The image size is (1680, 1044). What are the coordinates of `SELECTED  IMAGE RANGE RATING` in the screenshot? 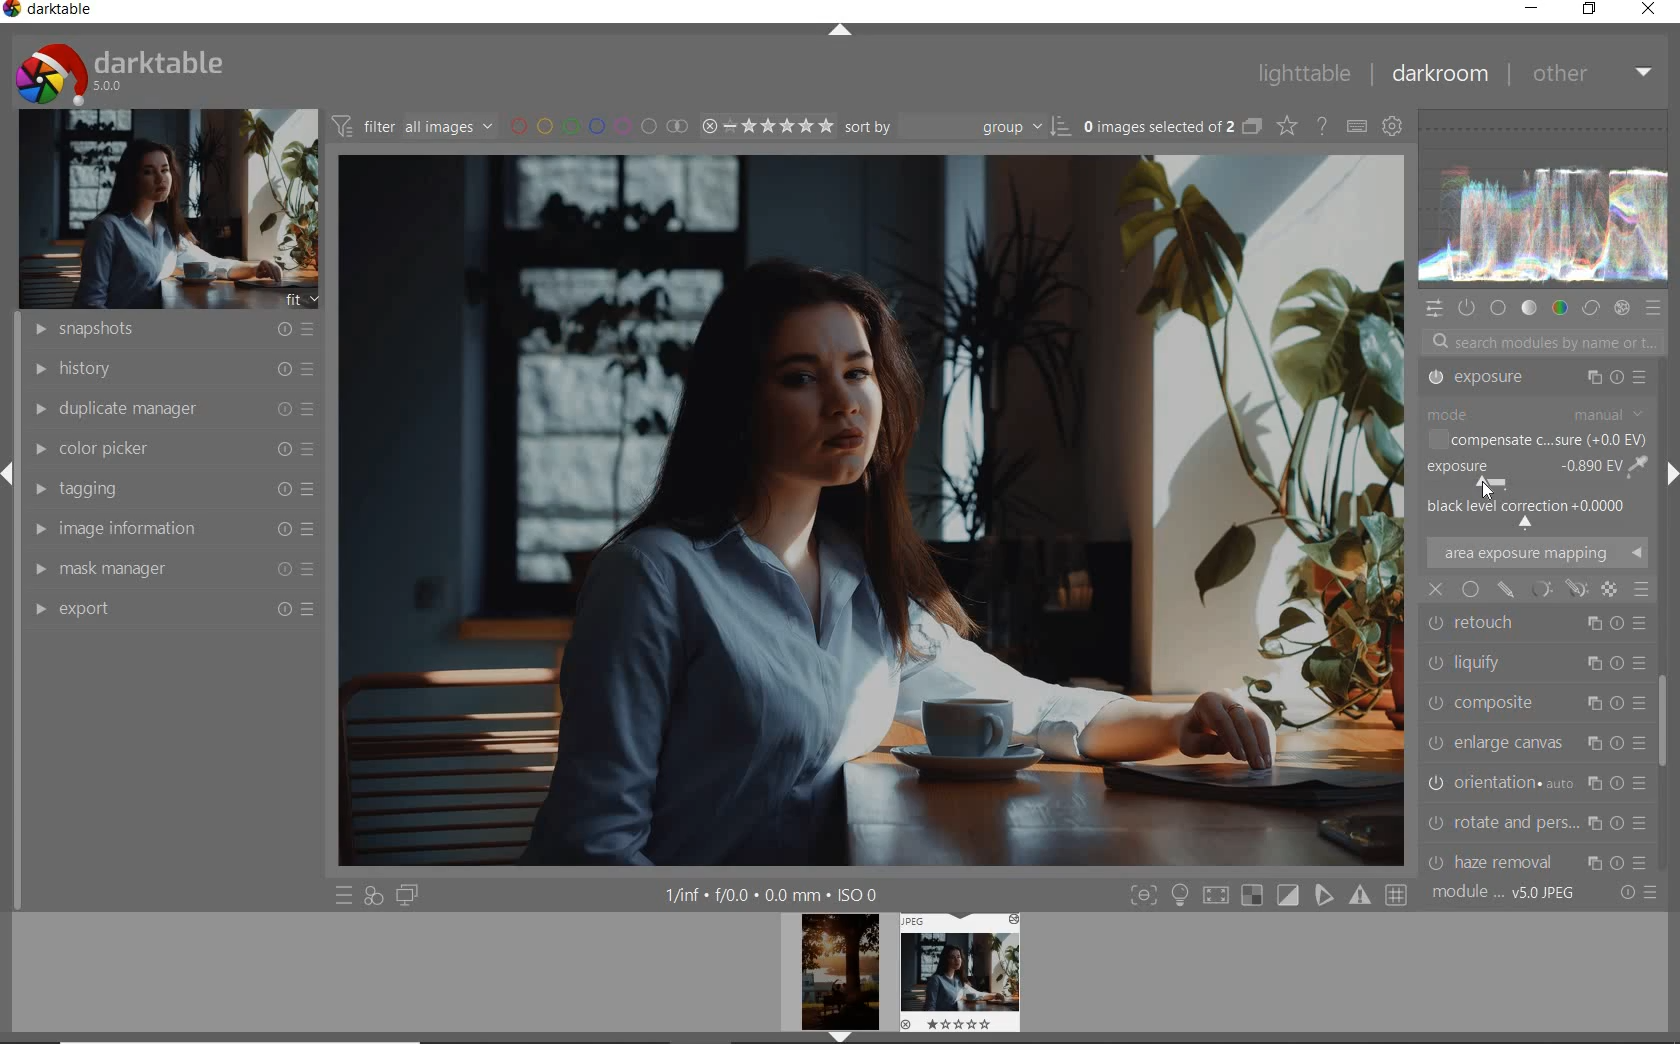 It's located at (766, 126).